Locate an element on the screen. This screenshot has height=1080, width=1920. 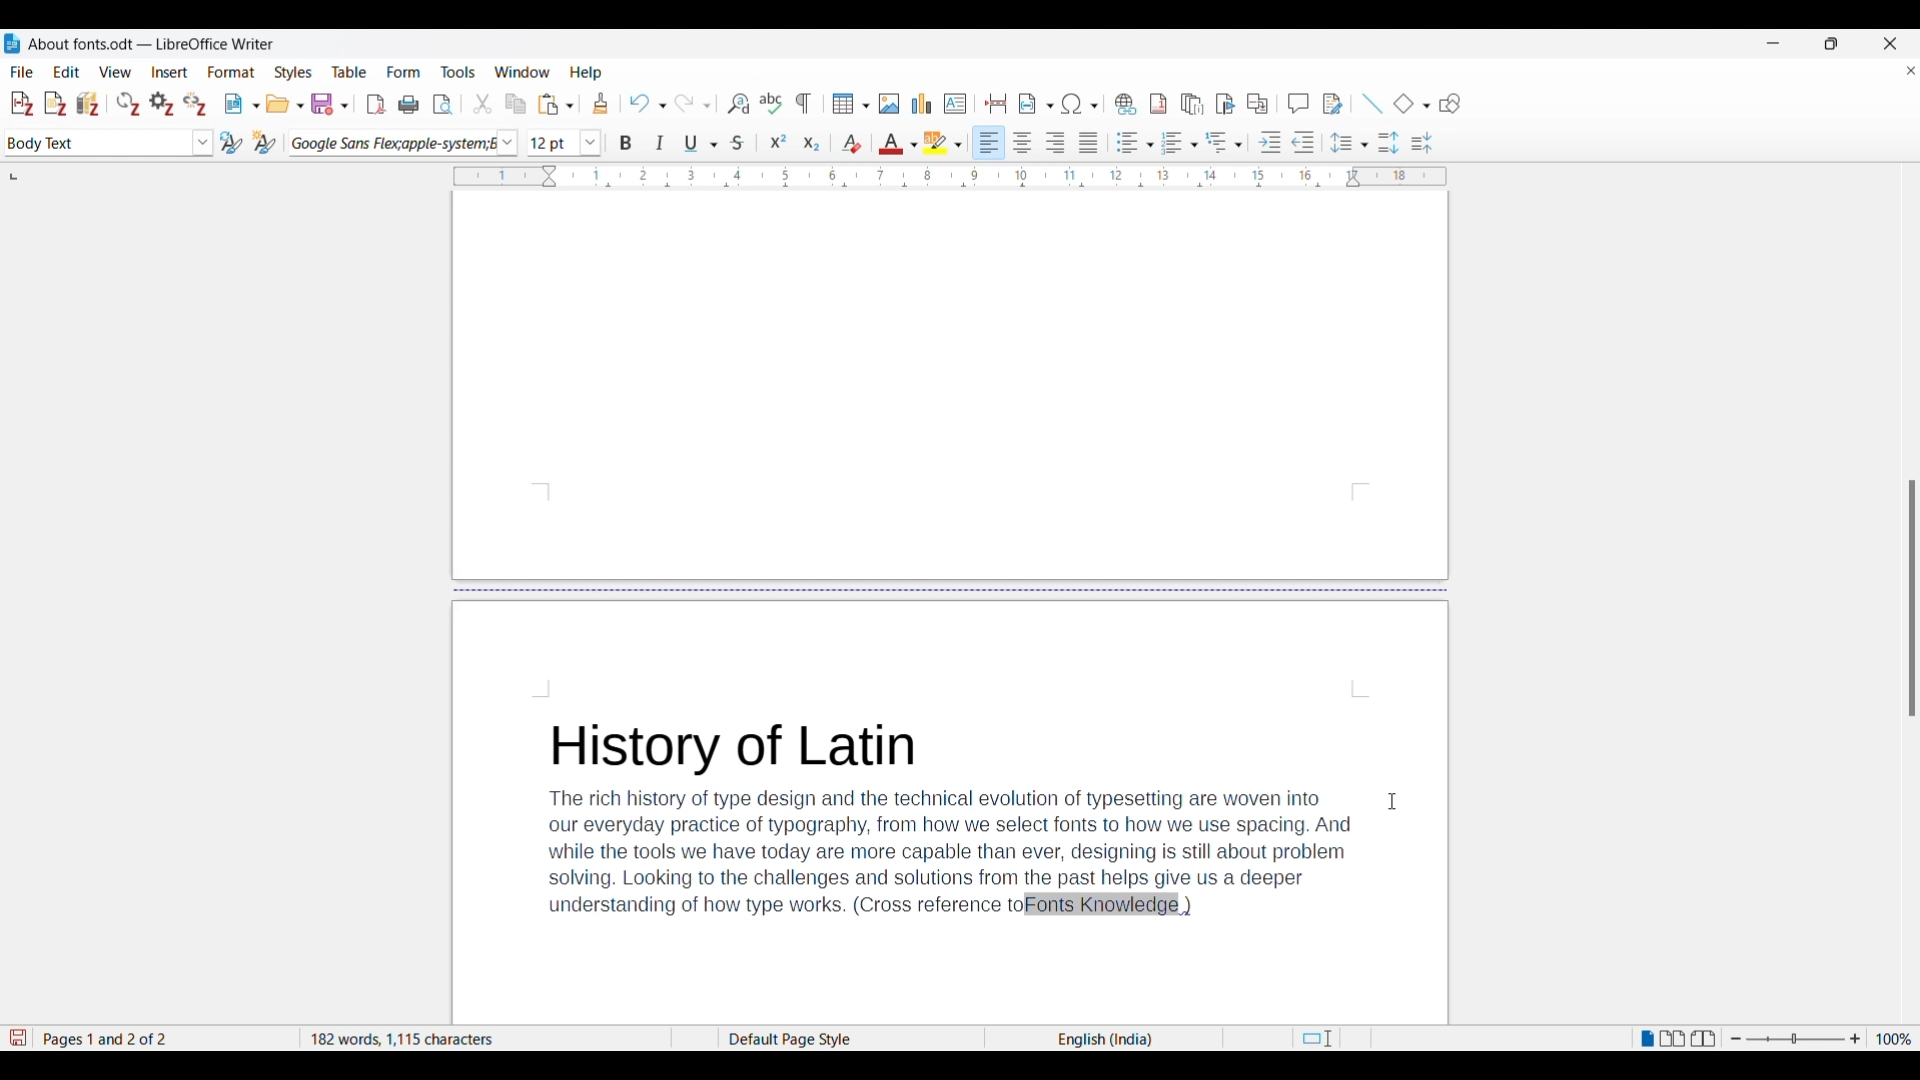
Table menu is located at coordinates (350, 72).